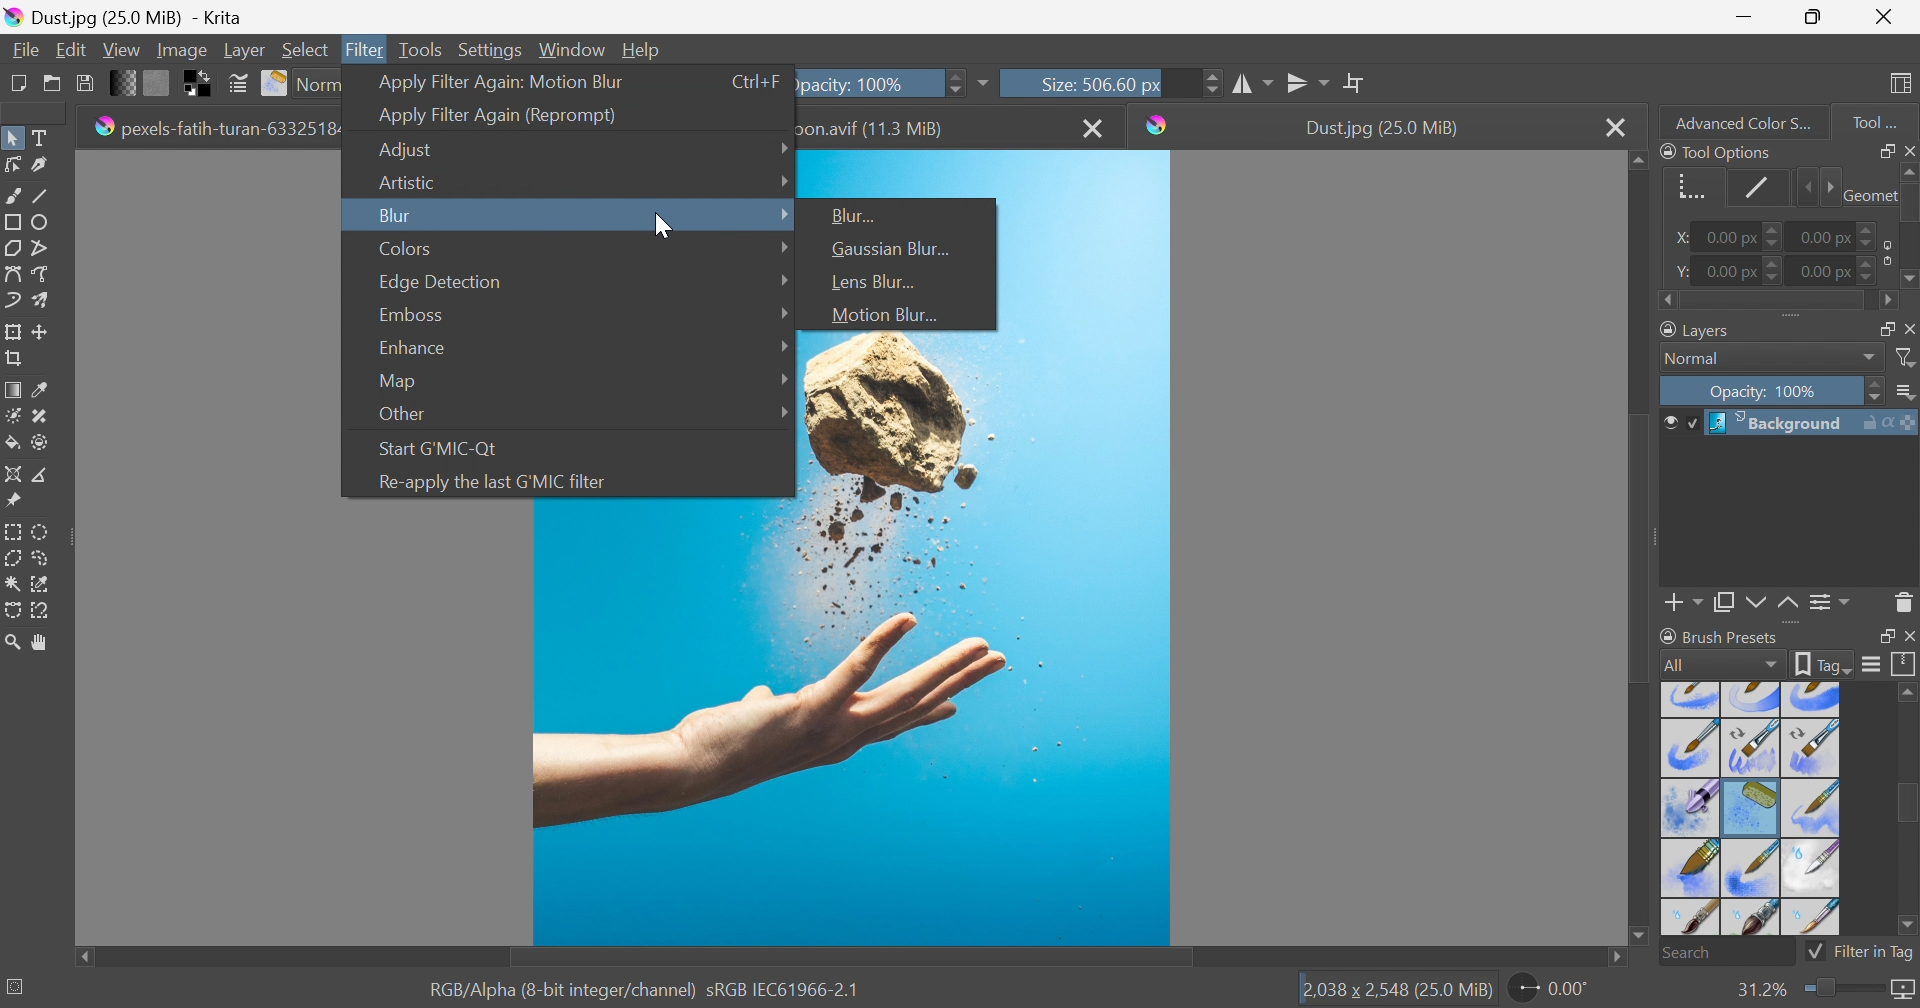 Image resolution: width=1920 pixels, height=1008 pixels. Describe the element at coordinates (1698, 359) in the screenshot. I see `Normal` at that location.